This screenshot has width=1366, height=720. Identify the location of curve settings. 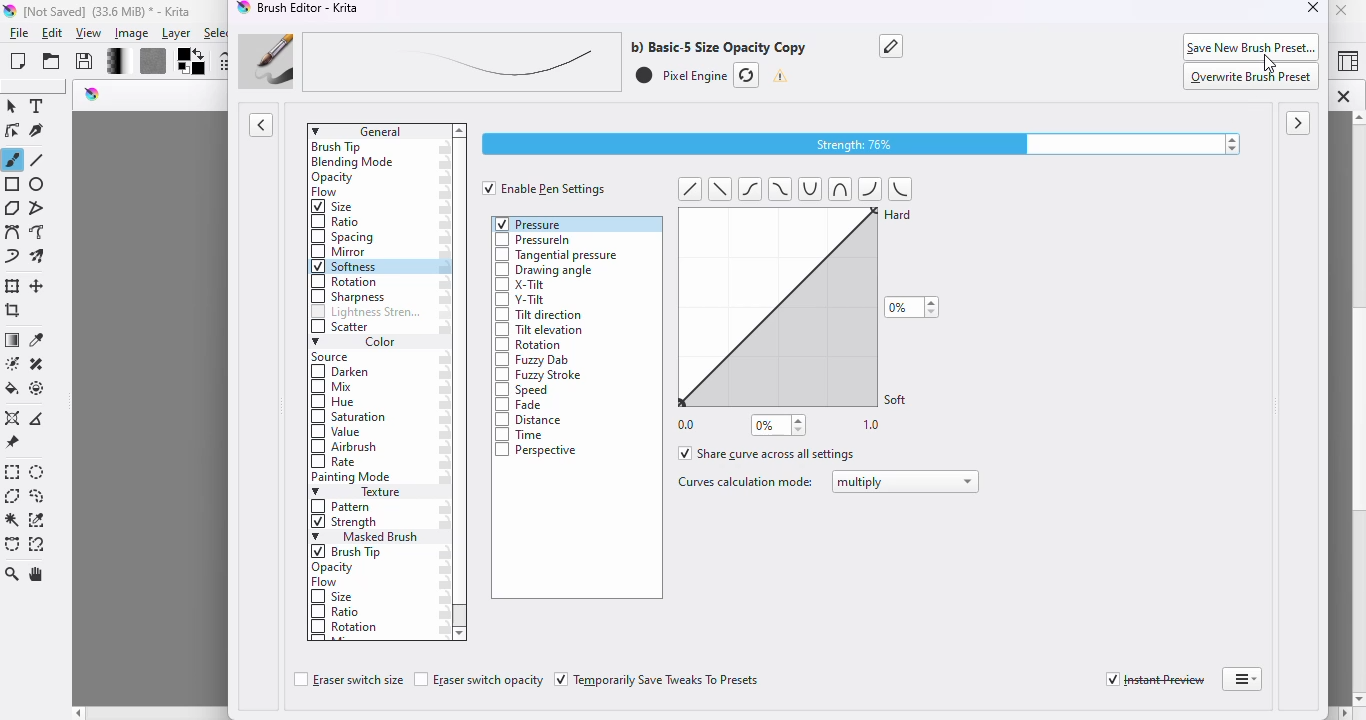
(770, 305).